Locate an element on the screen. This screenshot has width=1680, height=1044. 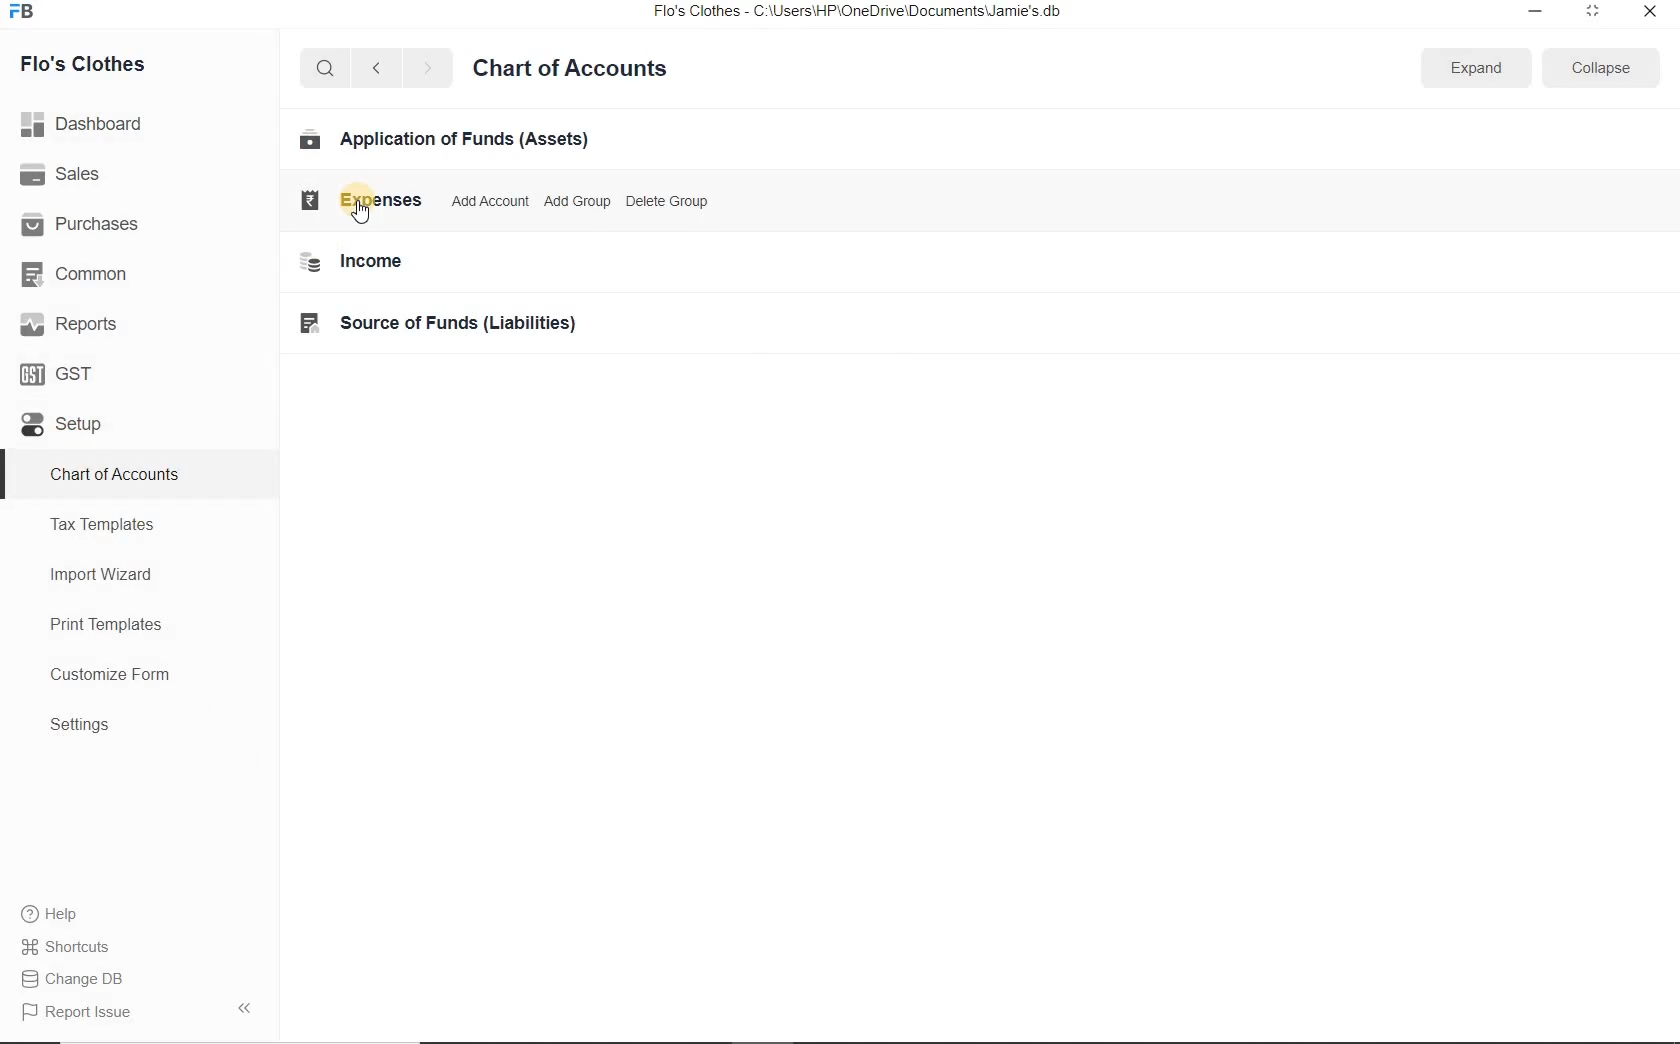
previous is located at coordinates (375, 69).